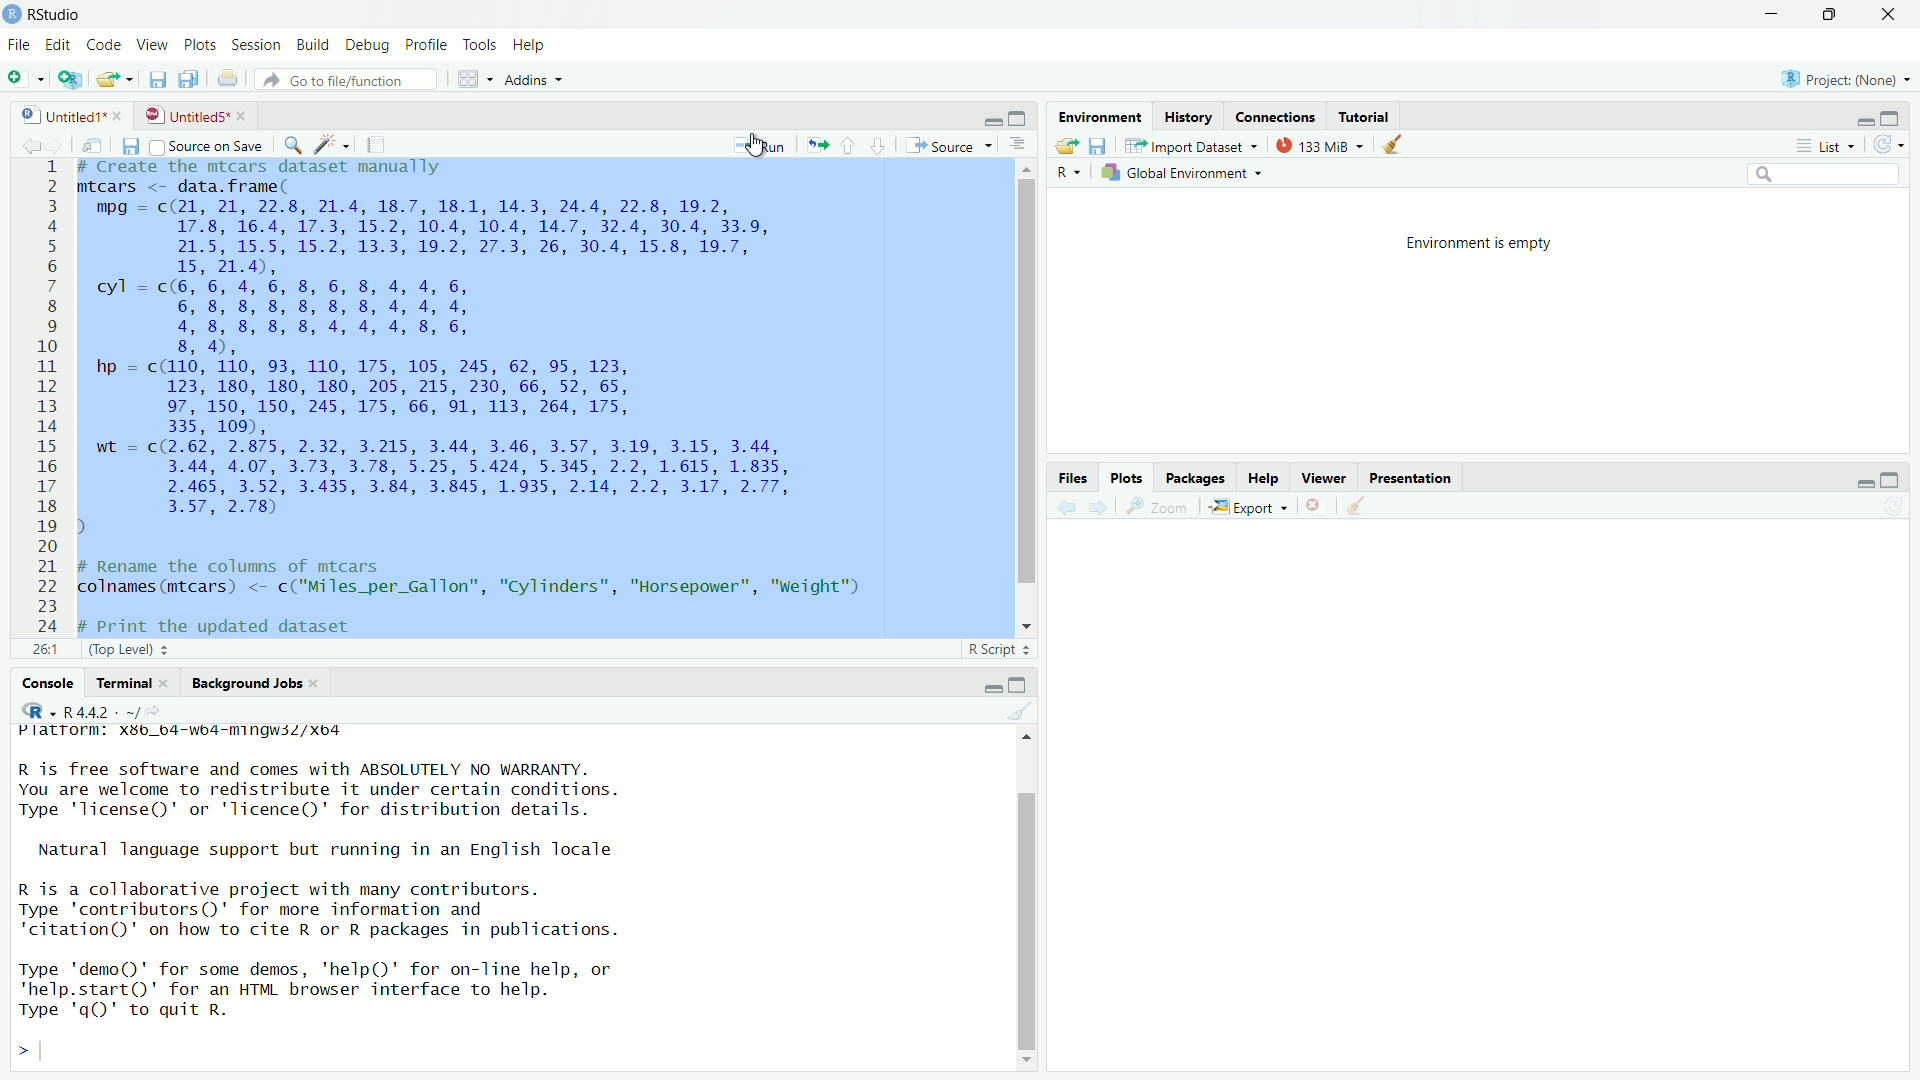 The image size is (1920, 1080). I want to click on History, so click(1192, 116).